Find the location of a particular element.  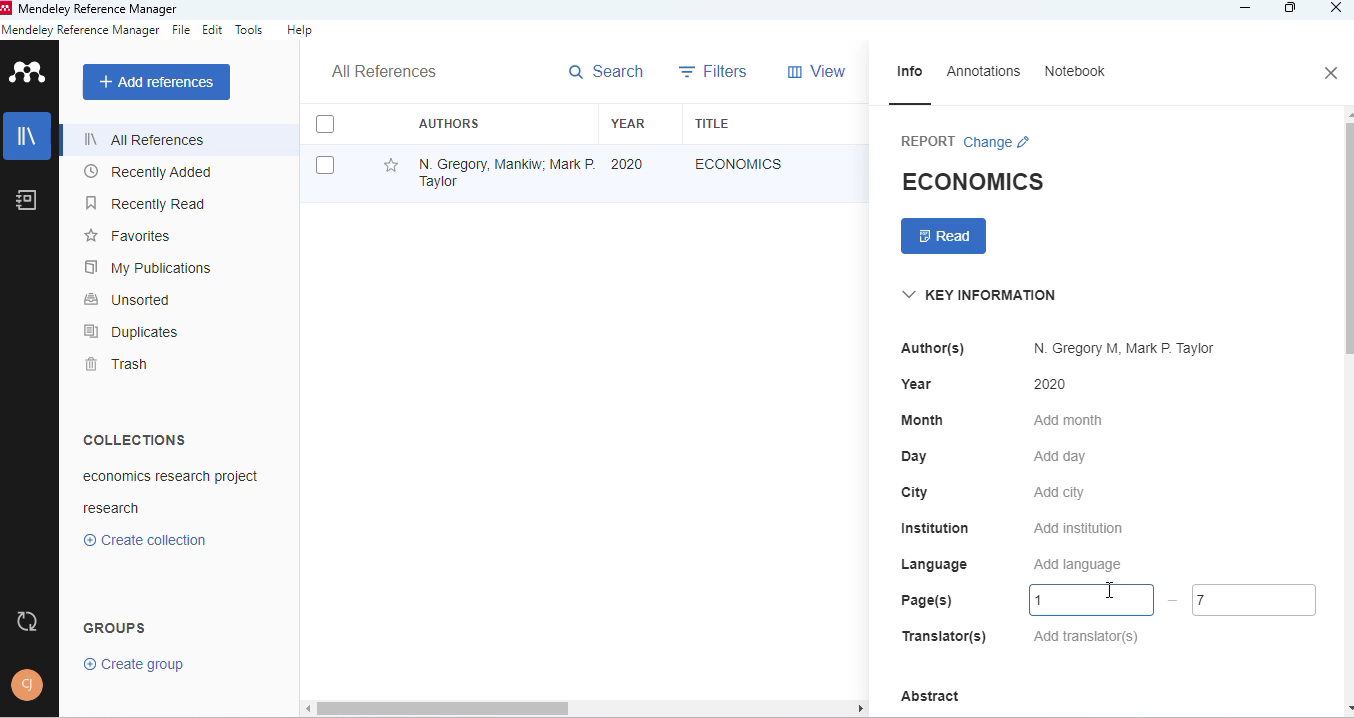

N. Gregory Mankiw, Mark P. Taylor is located at coordinates (505, 172).